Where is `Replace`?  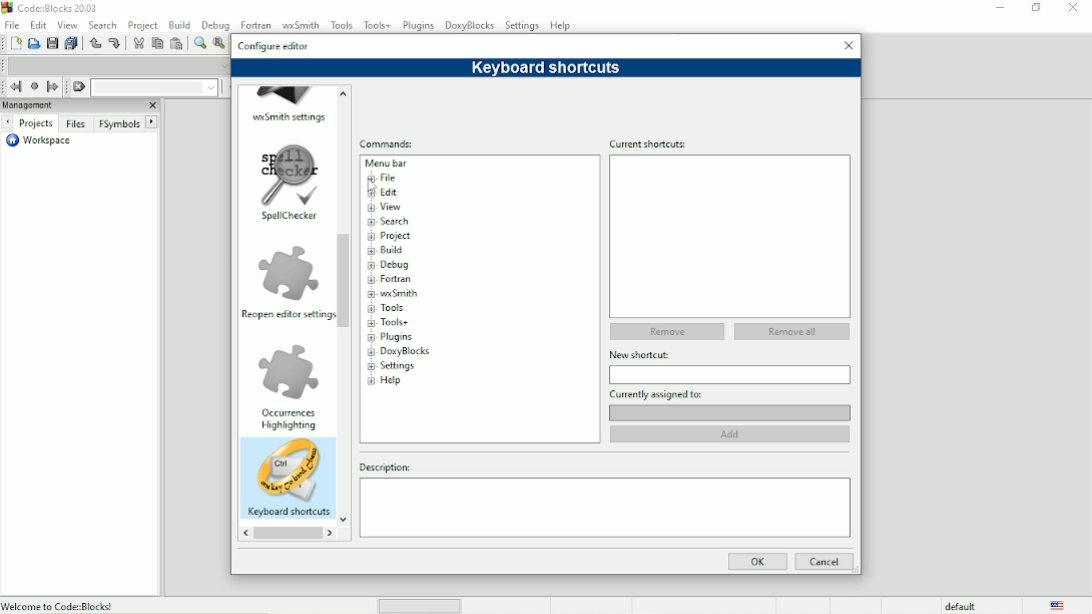 Replace is located at coordinates (220, 44).